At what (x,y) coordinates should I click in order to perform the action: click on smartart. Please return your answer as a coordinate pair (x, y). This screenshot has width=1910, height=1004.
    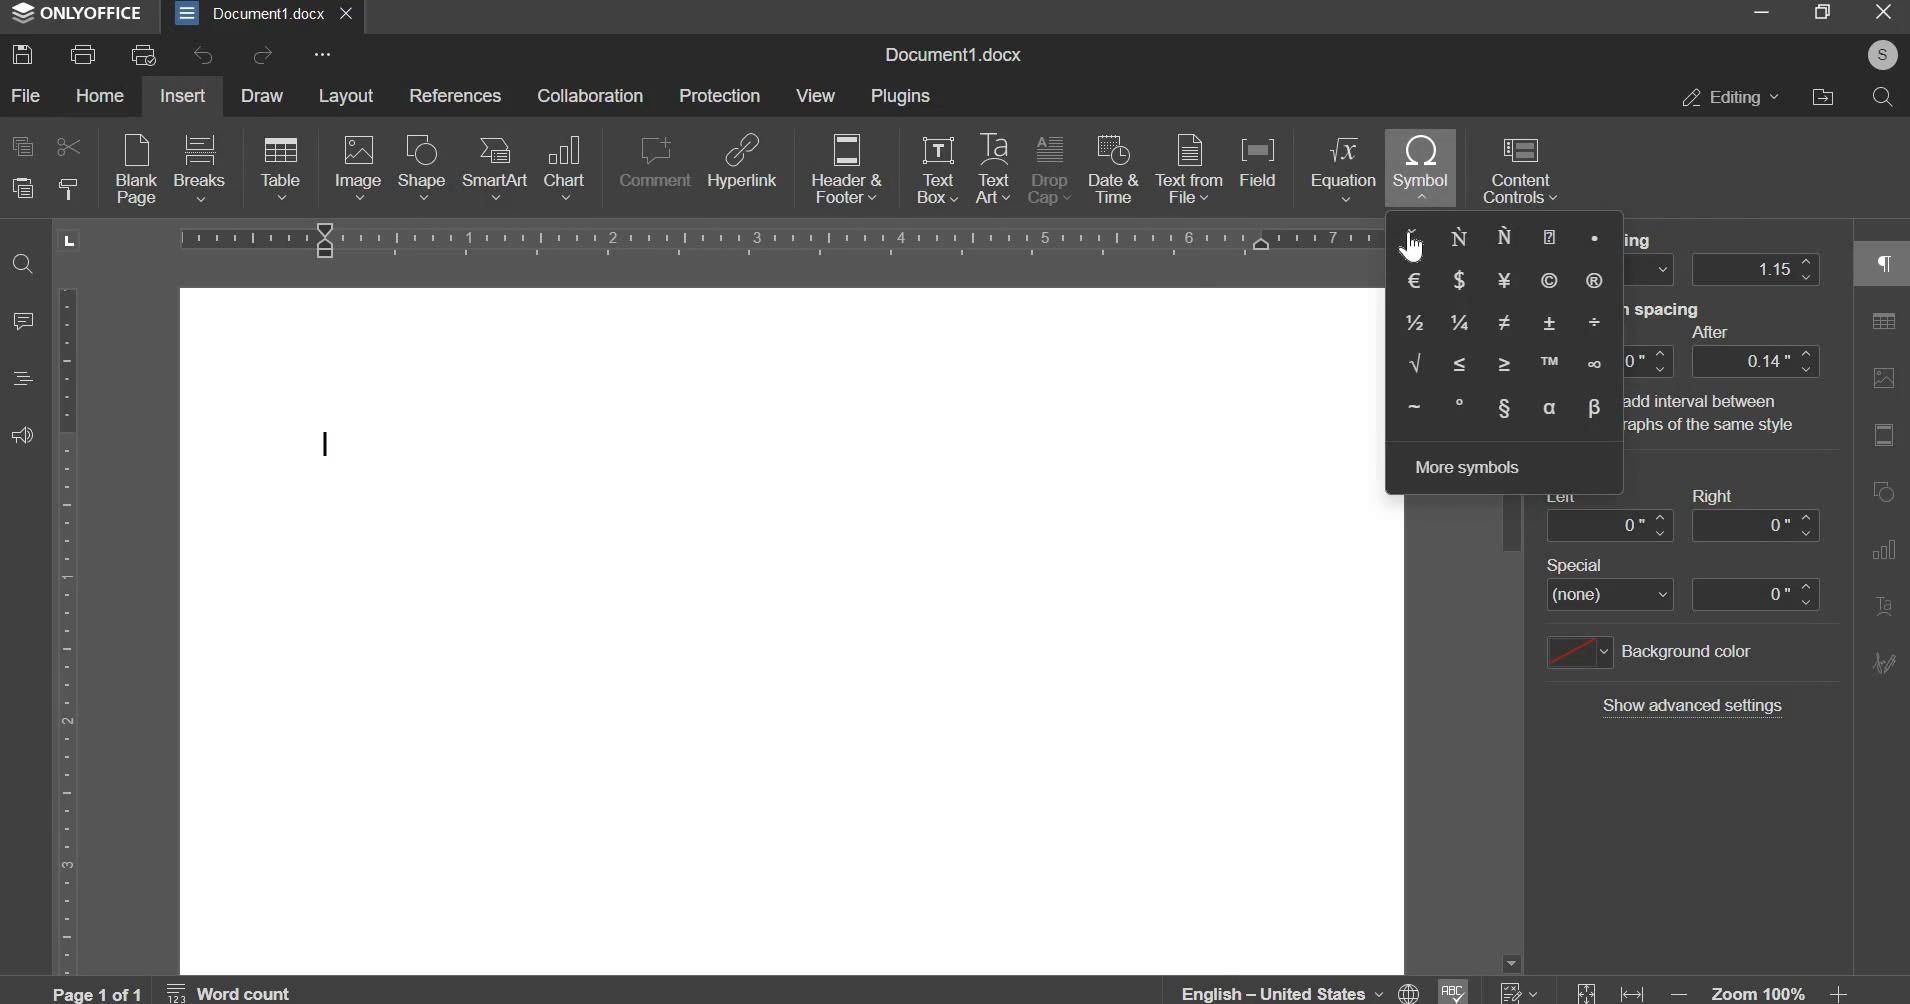
    Looking at the image, I should click on (498, 167).